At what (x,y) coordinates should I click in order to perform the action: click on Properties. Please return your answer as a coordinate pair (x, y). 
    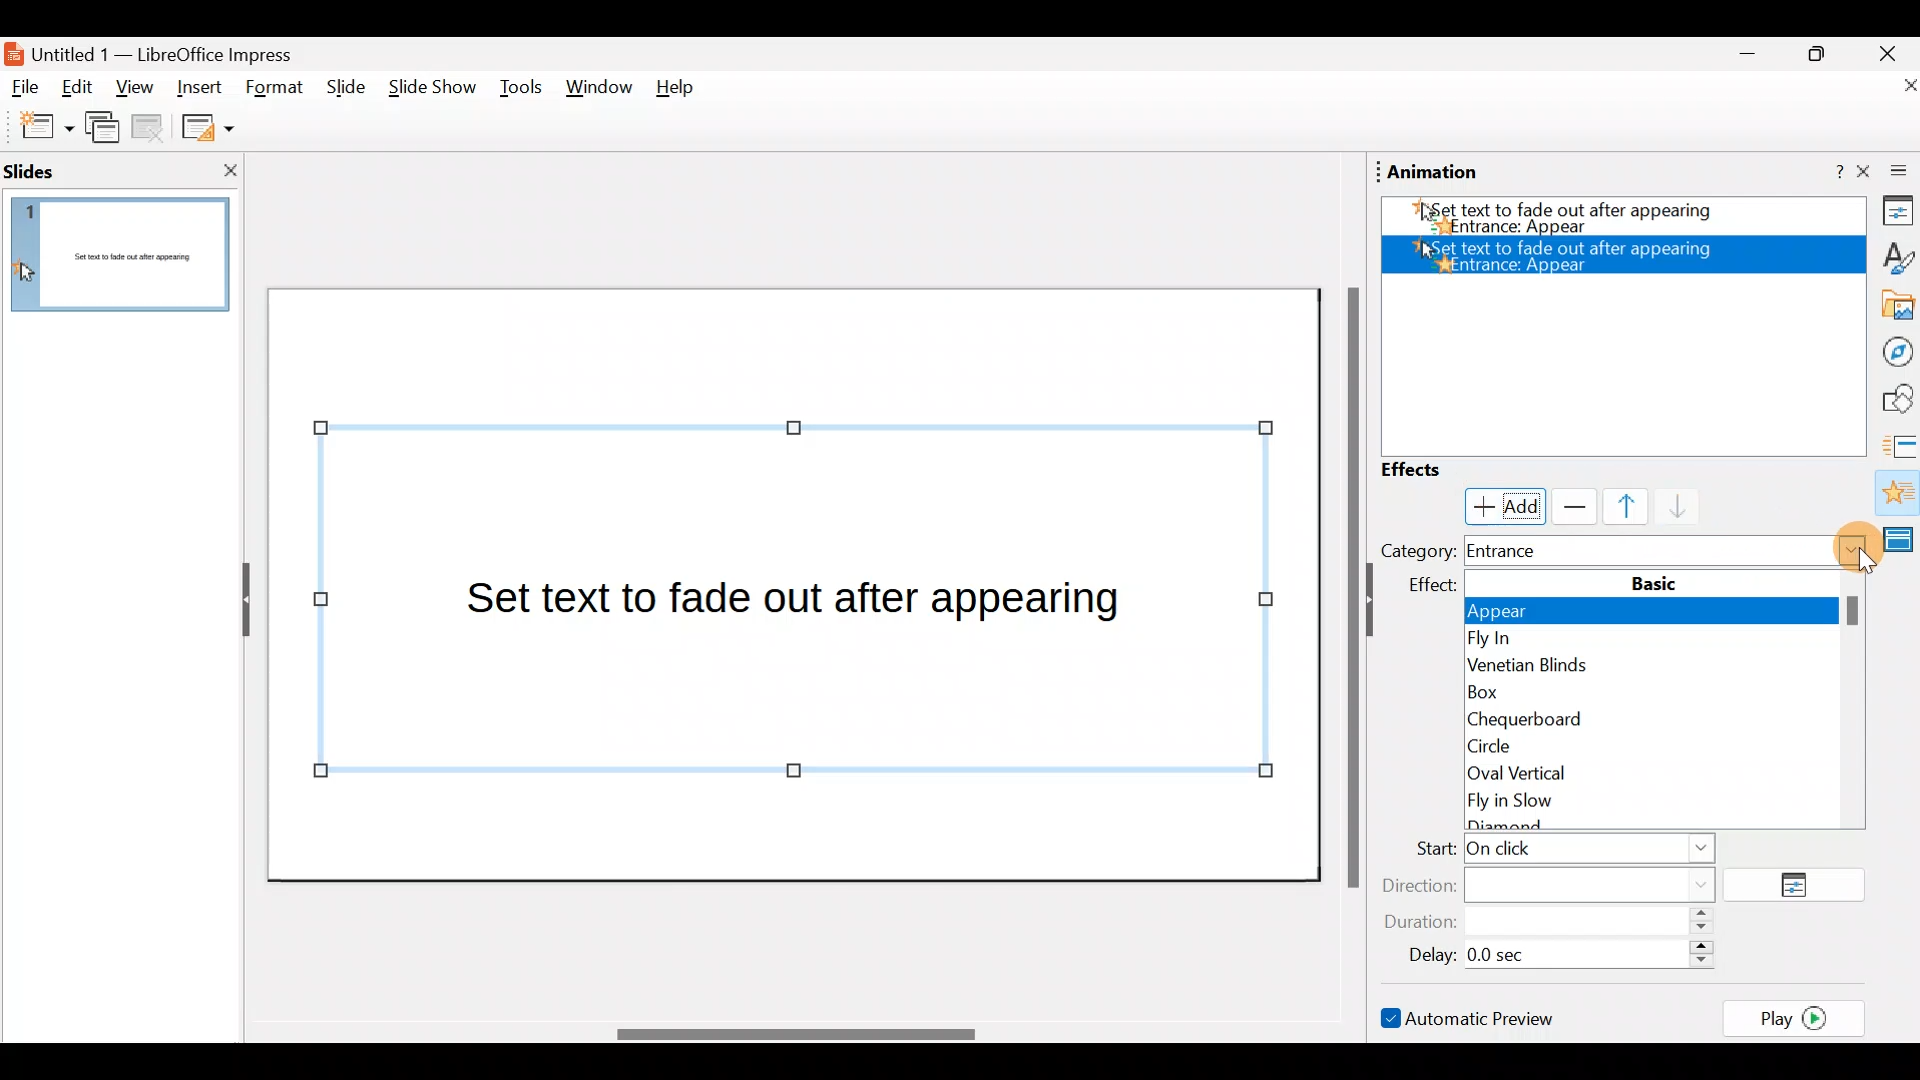
    Looking at the image, I should click on (1892, 214).